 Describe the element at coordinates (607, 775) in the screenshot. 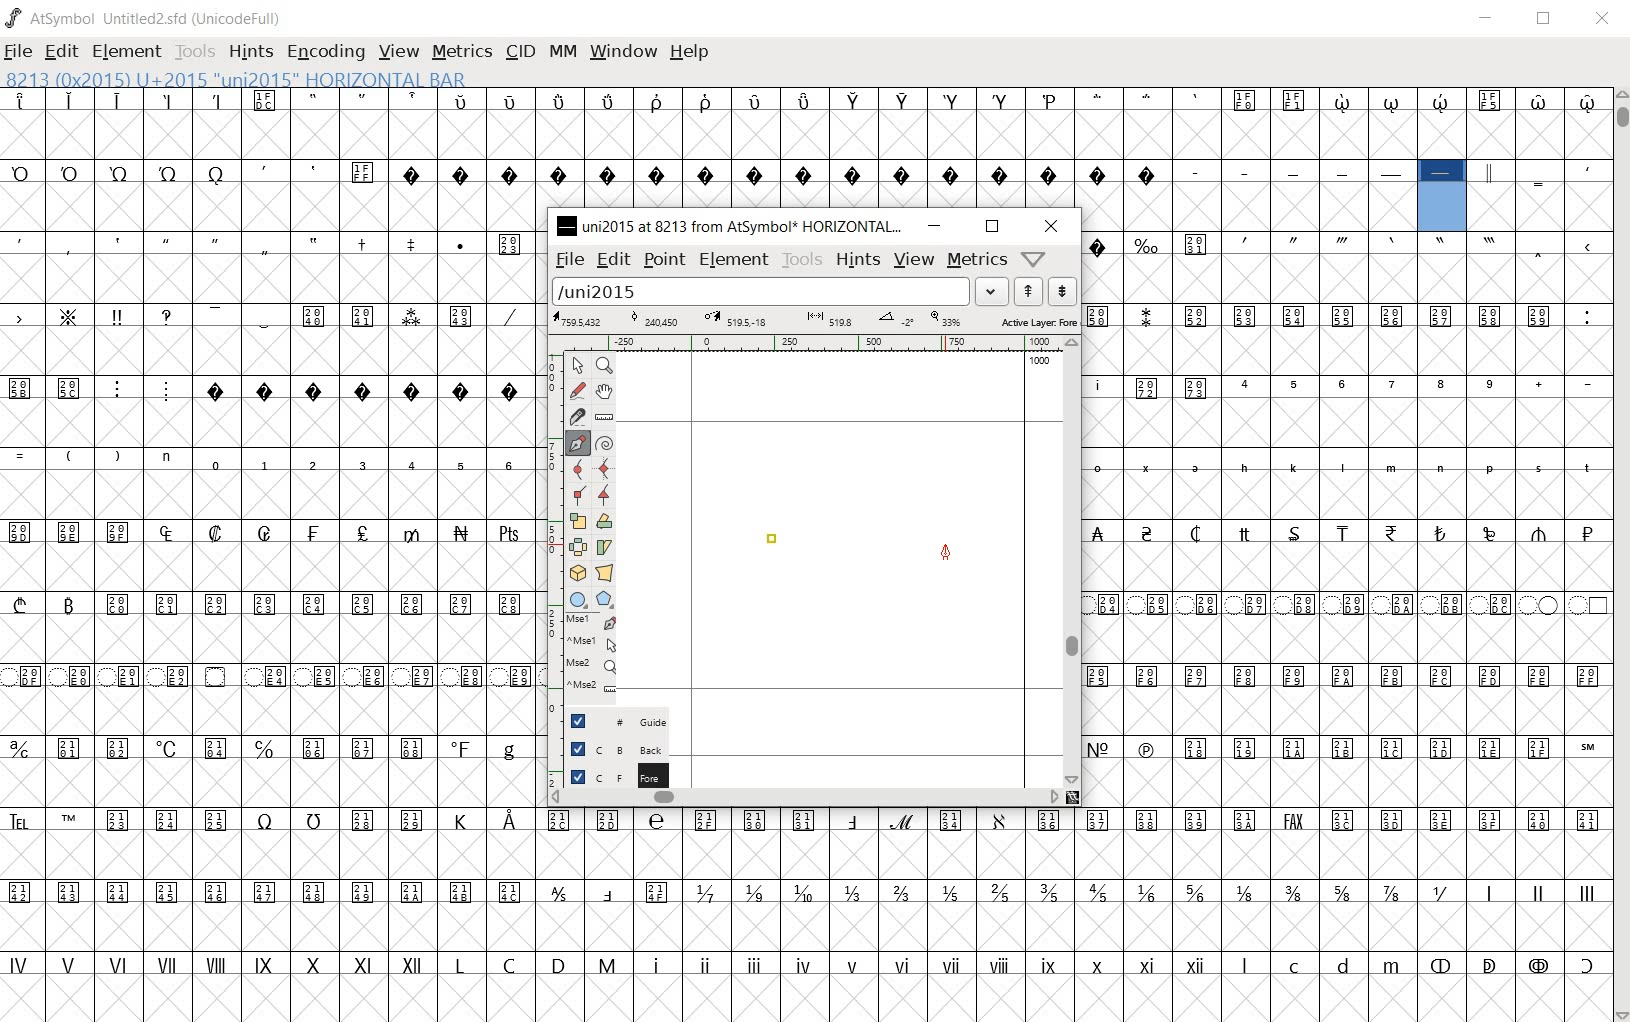

I see `Foreground` at that location.